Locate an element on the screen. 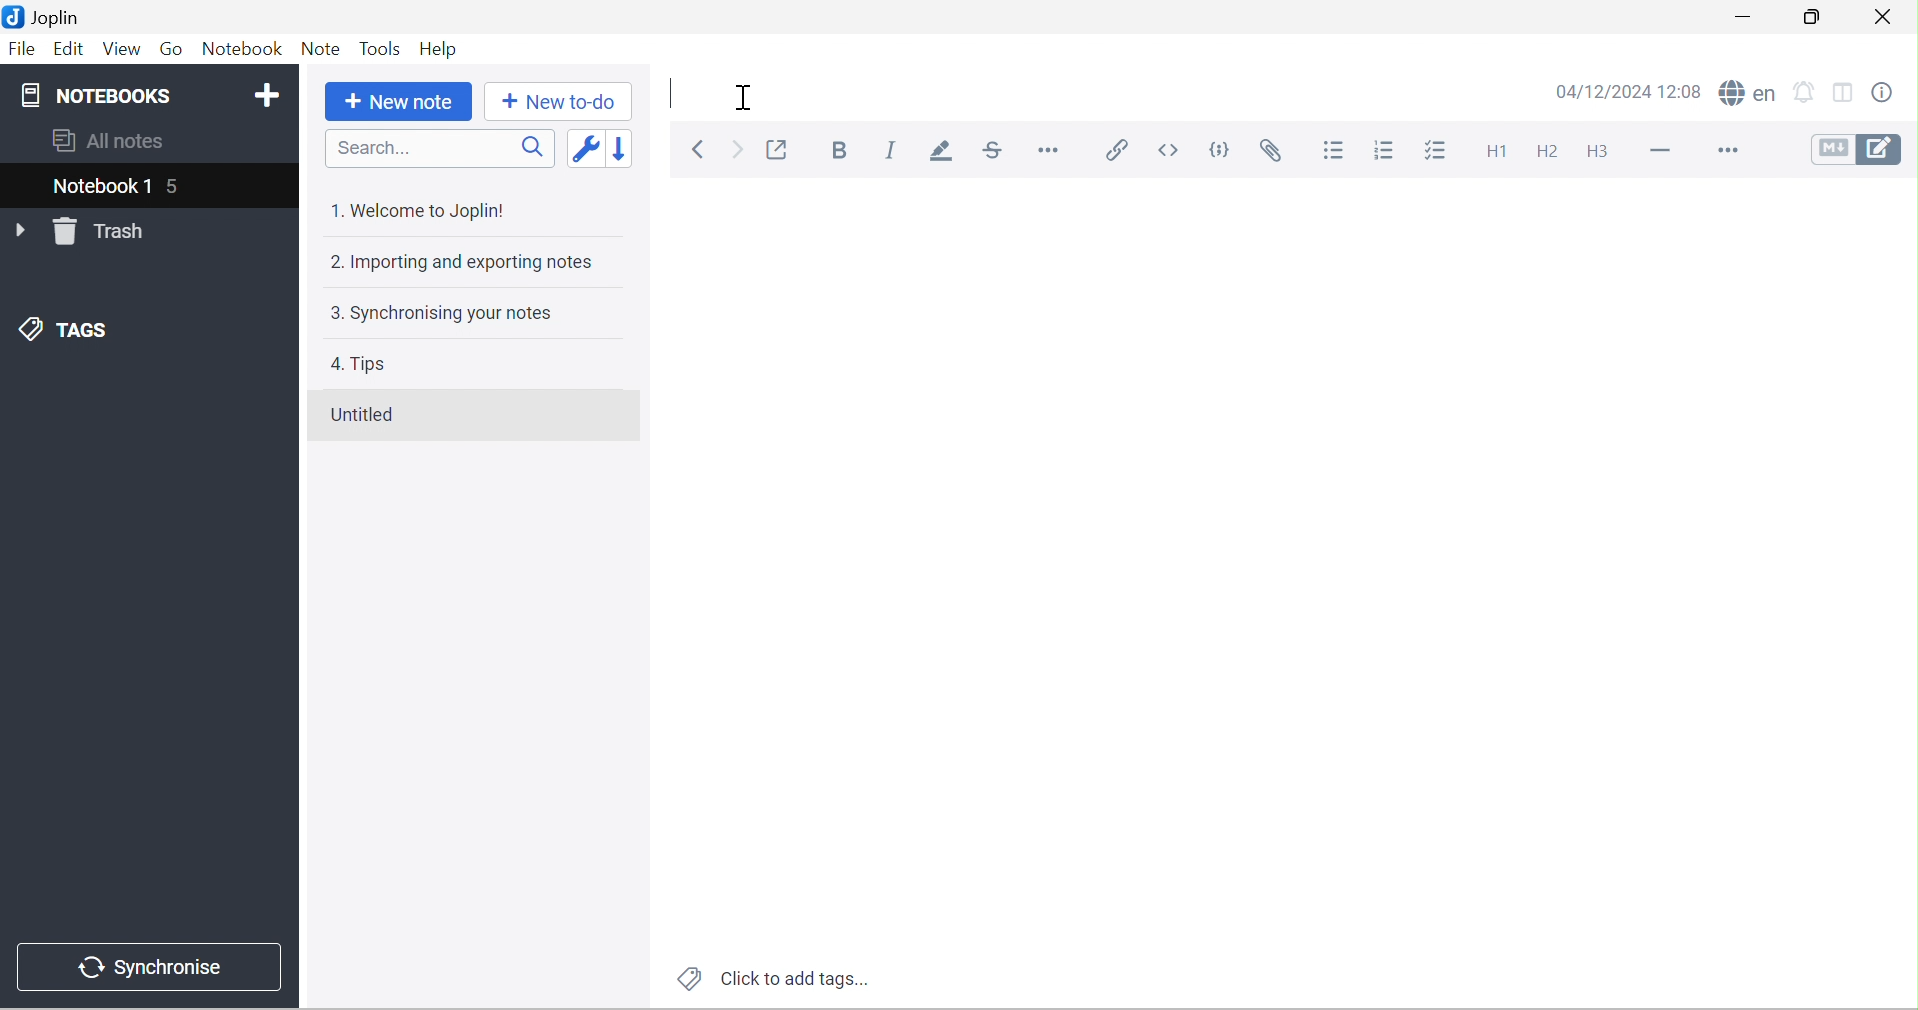  Reverse sort order is located at coordinates (624, 145).